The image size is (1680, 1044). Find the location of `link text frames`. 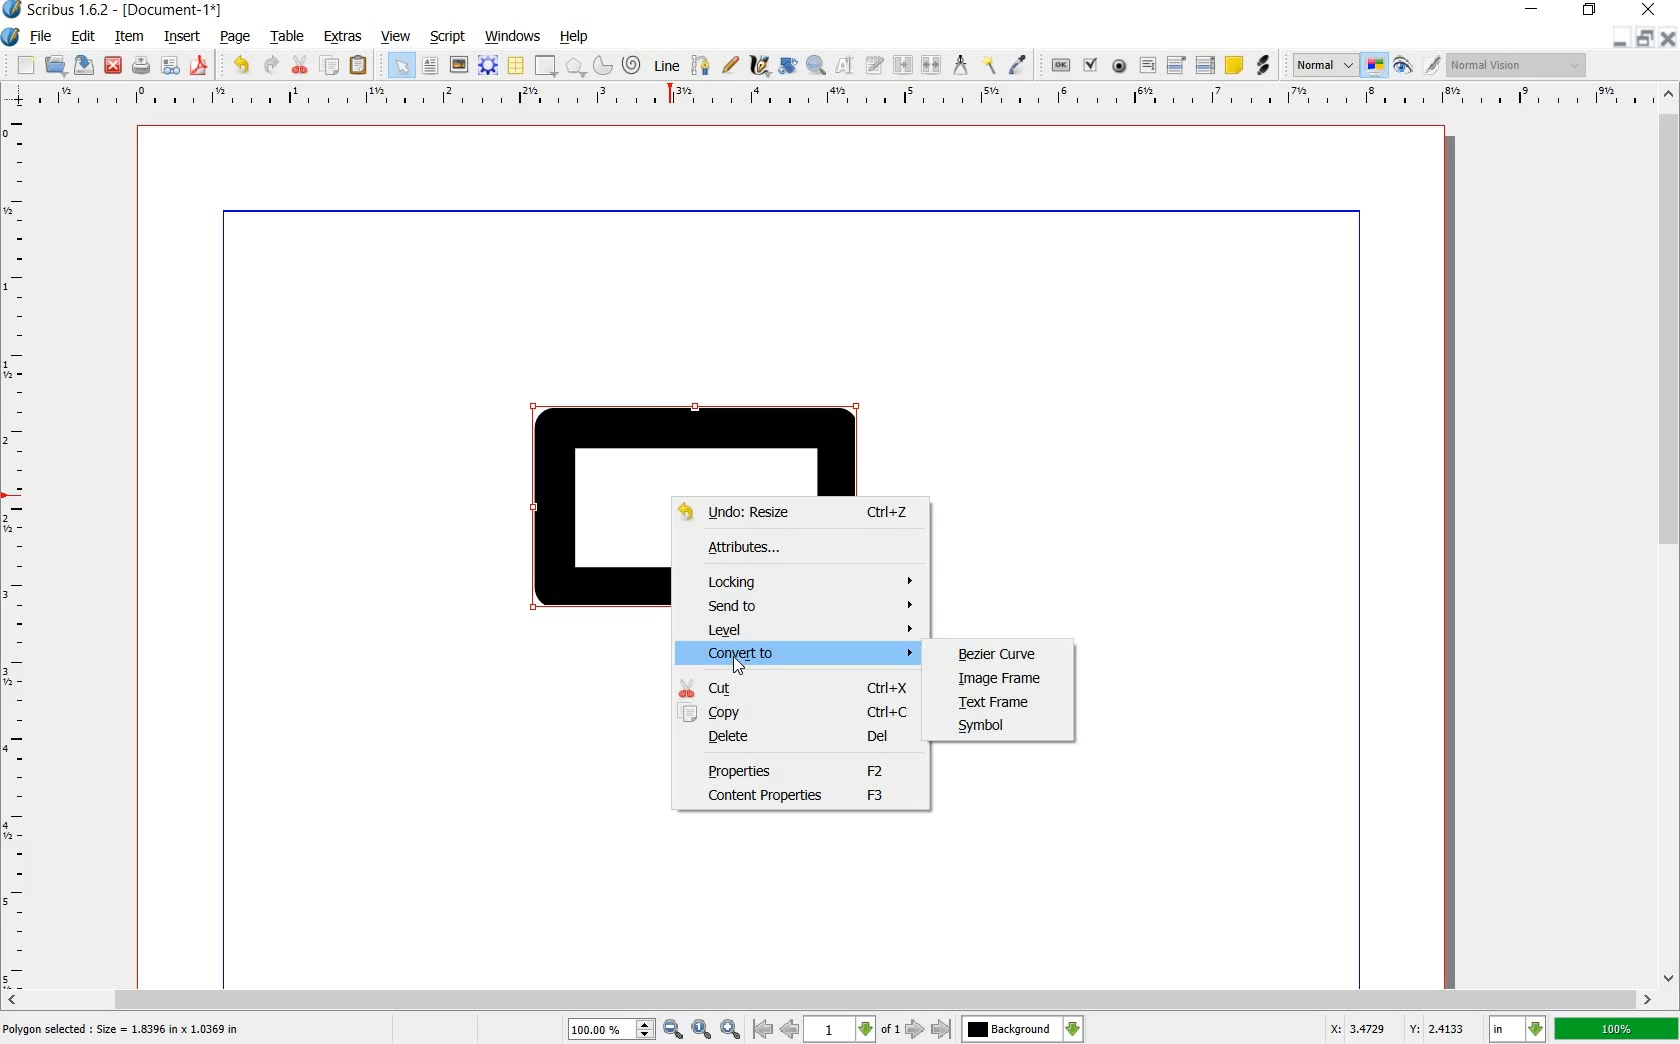

link text frames is located at coordinates (902, 64).